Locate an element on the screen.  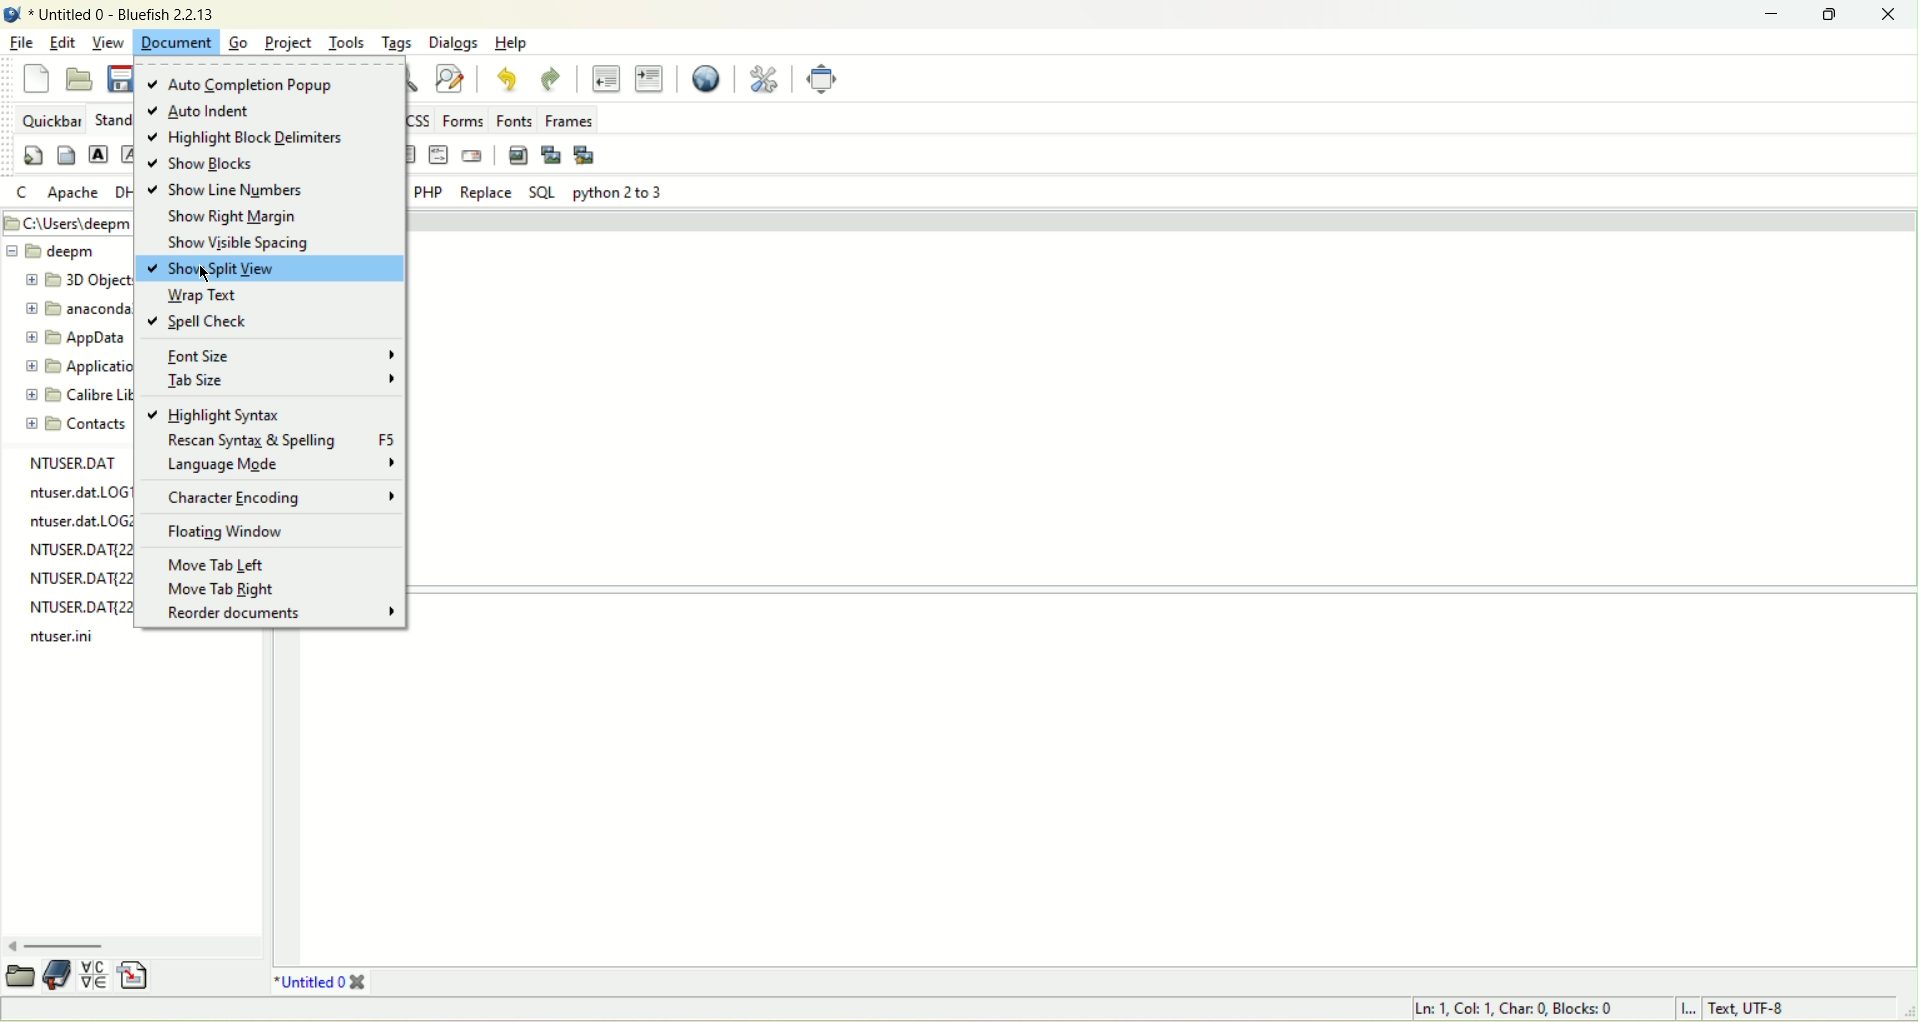
quickbar is located at coordinates (52, 119).